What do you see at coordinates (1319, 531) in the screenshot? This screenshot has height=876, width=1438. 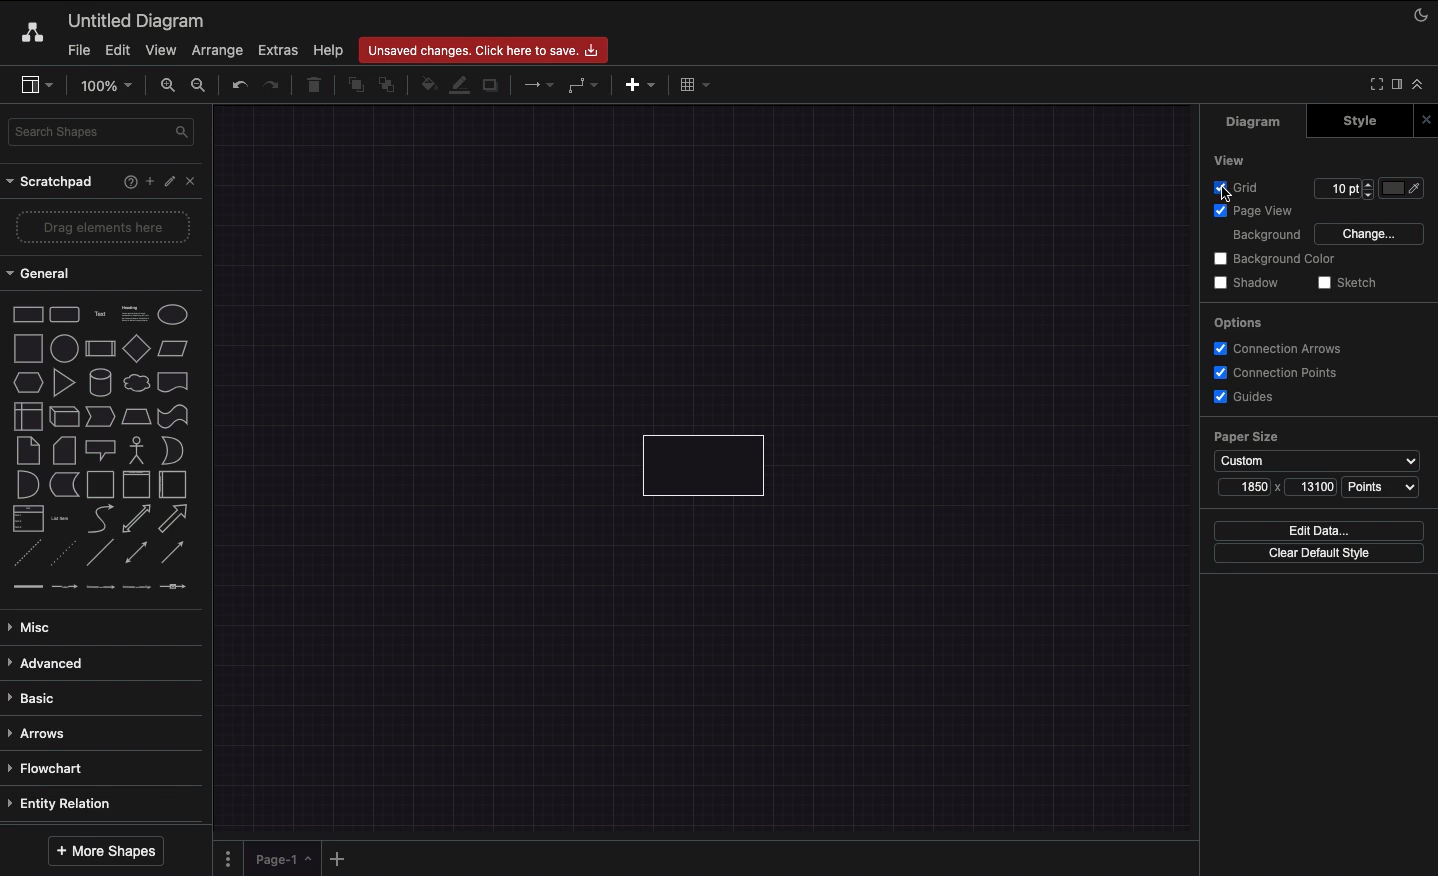 I see `Edit data` at bounding box center [1319, 531].